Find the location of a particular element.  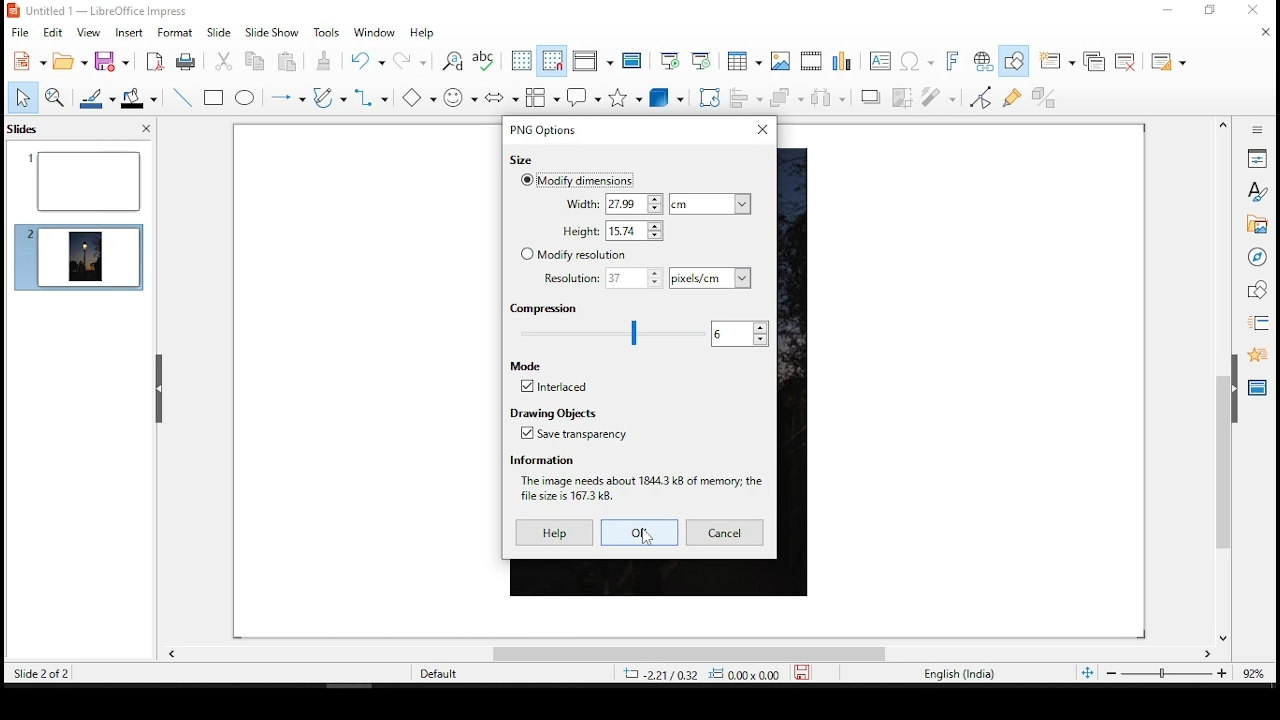

rectangle is located at coordinates (215, 98).